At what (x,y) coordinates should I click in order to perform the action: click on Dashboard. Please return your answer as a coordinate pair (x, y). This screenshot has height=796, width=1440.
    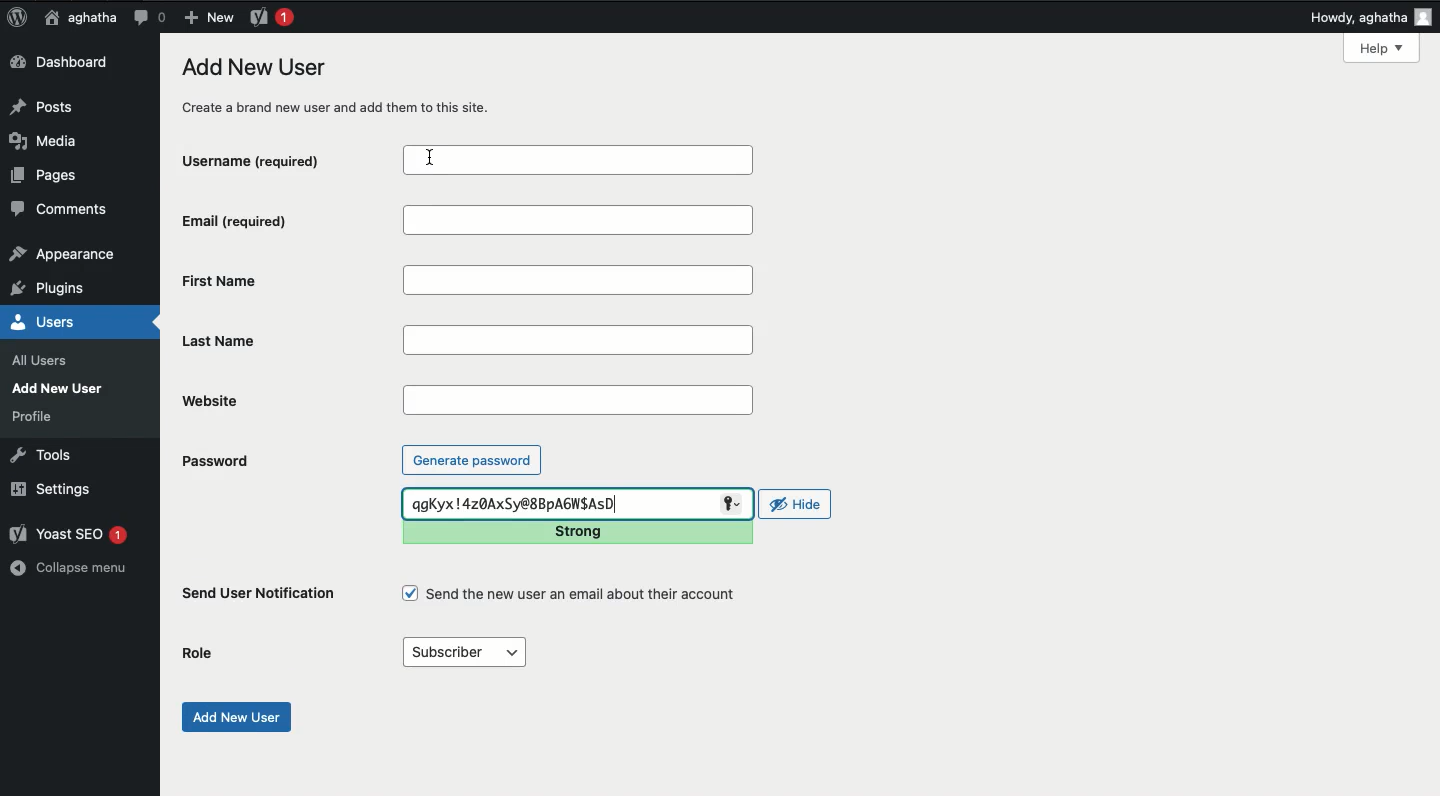
    Looking at the image, I should click on (65, 63).